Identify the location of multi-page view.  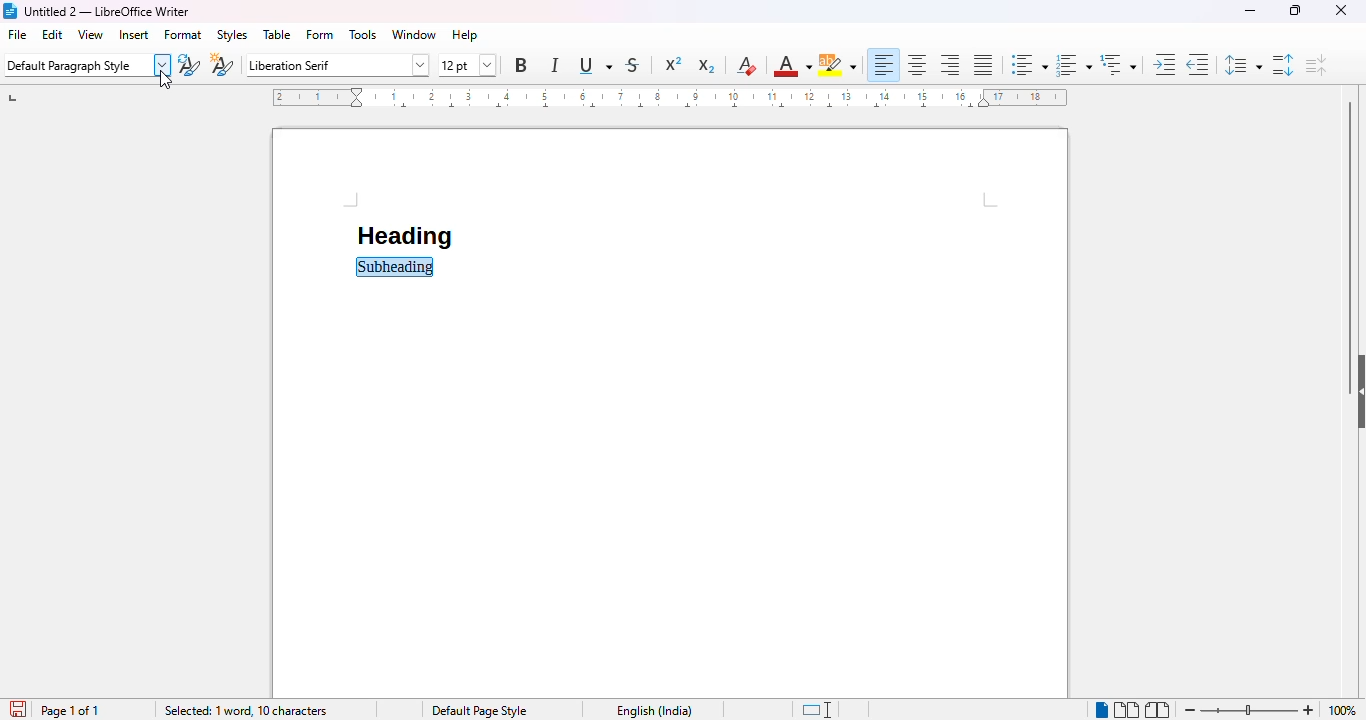
(1128, 710).